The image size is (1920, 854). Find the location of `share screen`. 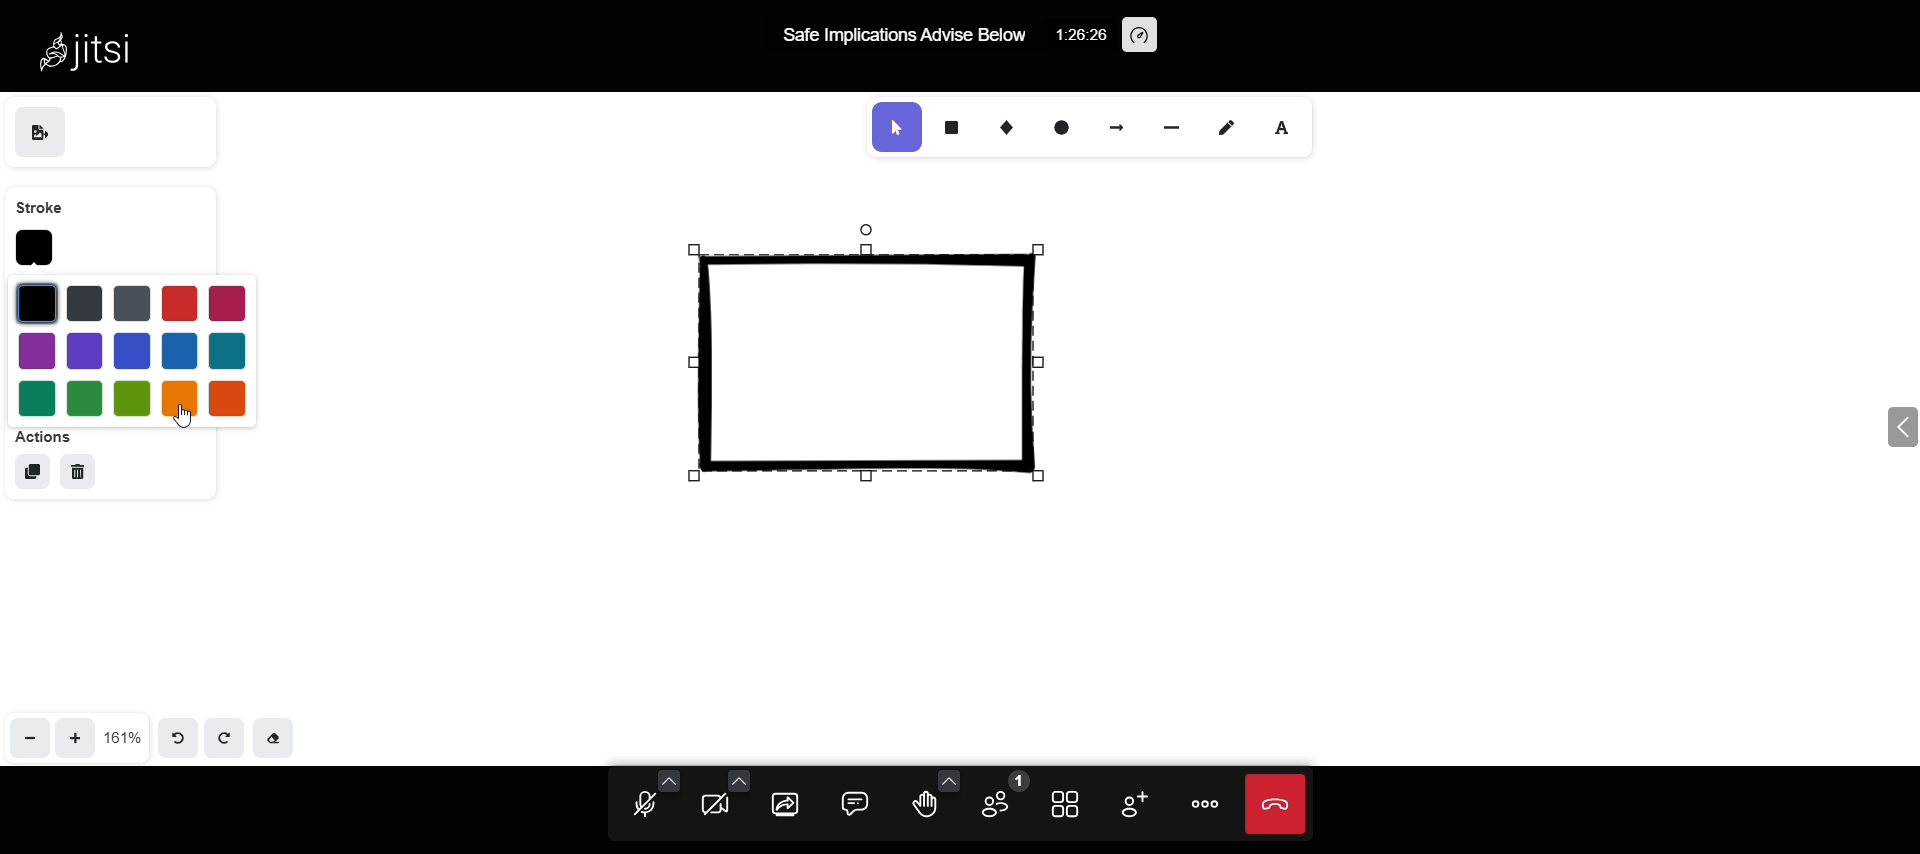

share screen is located at coordinates (780, 805).